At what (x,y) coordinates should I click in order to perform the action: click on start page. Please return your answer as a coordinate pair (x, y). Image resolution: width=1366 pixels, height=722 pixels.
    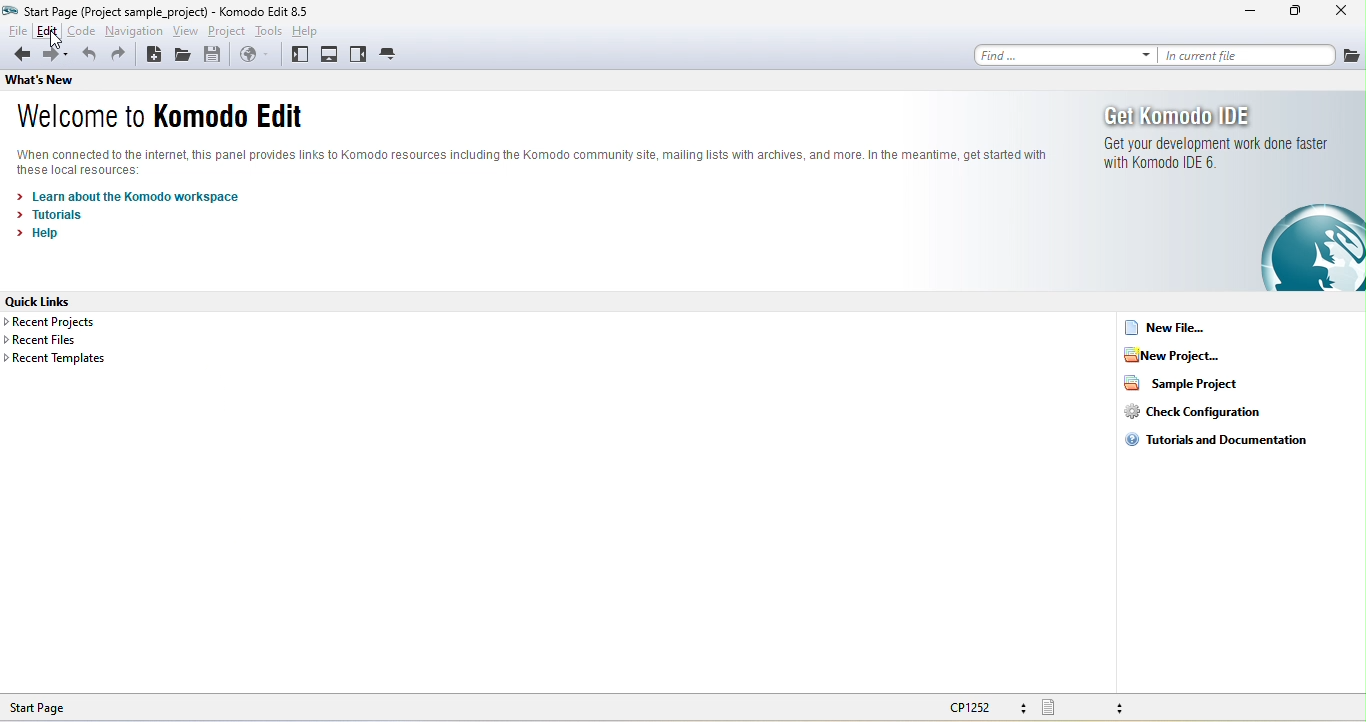
    Looking at the image, I should click on (36, 708).